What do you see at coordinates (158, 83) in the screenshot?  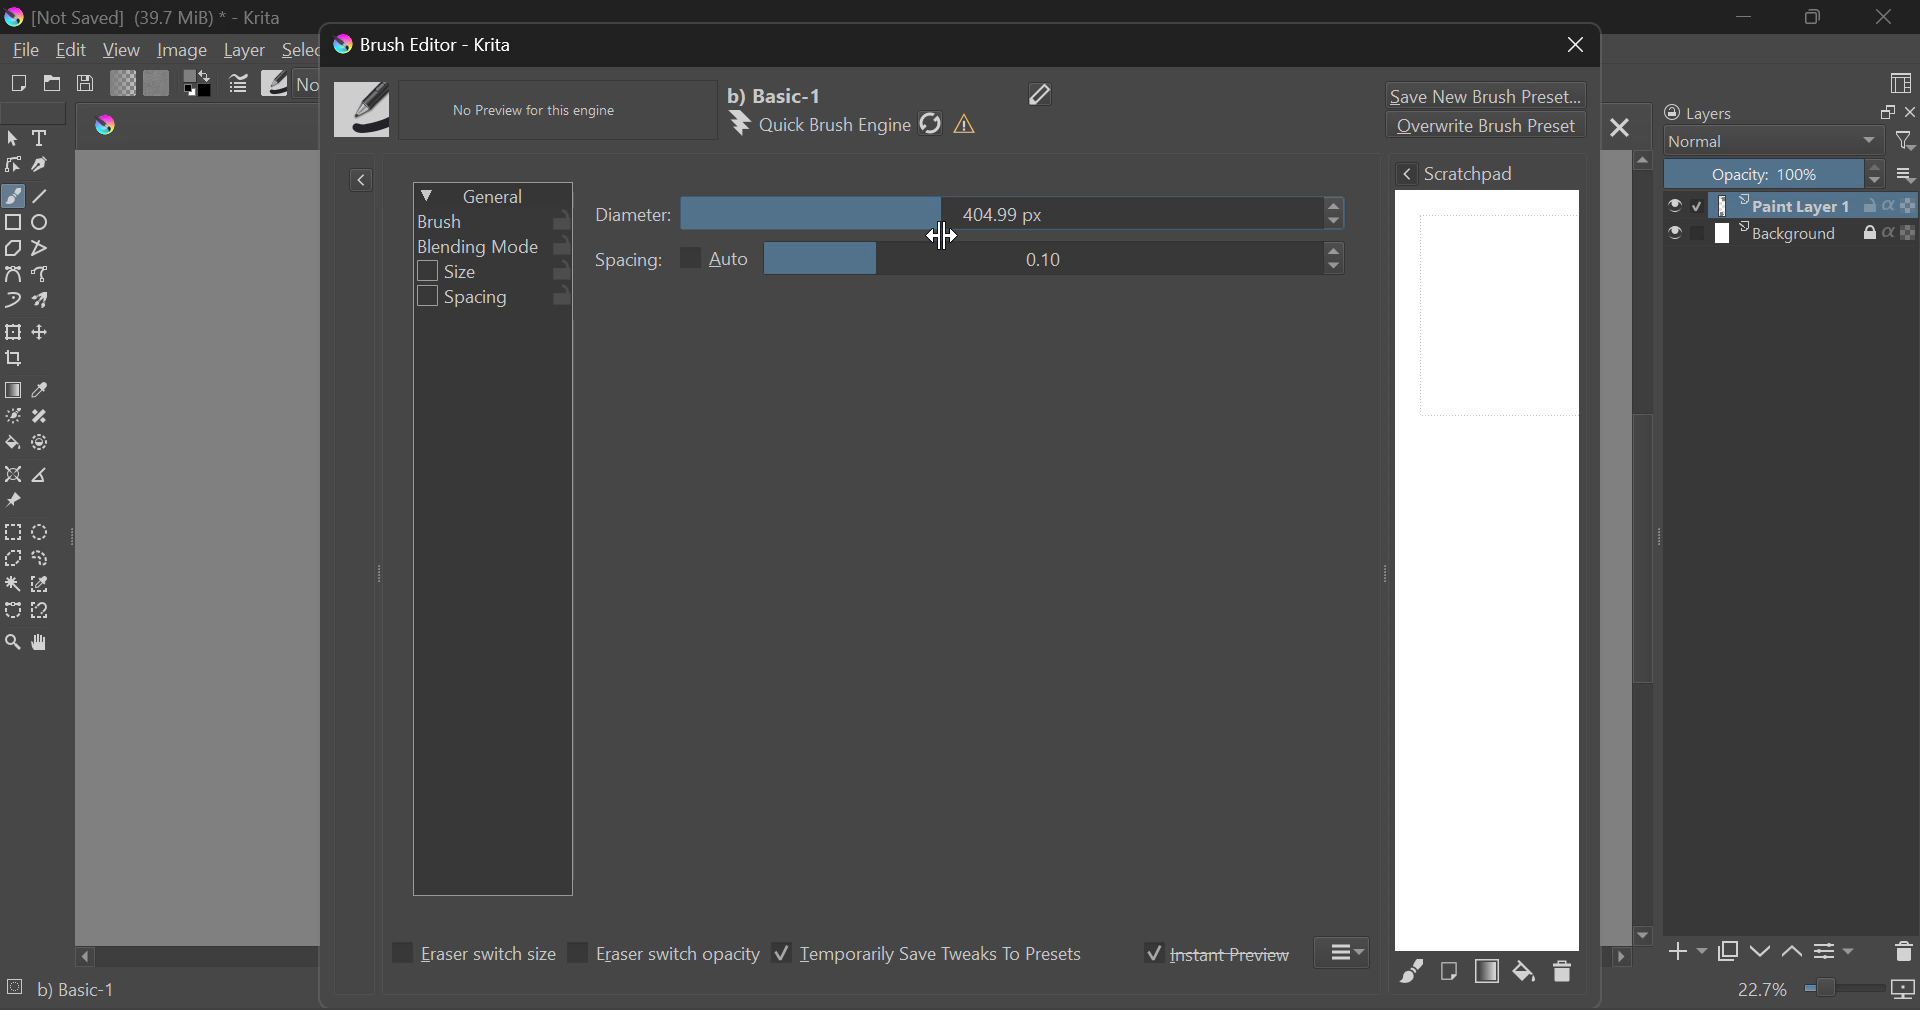 I see `Pattern` at bounding box center [158, 83].